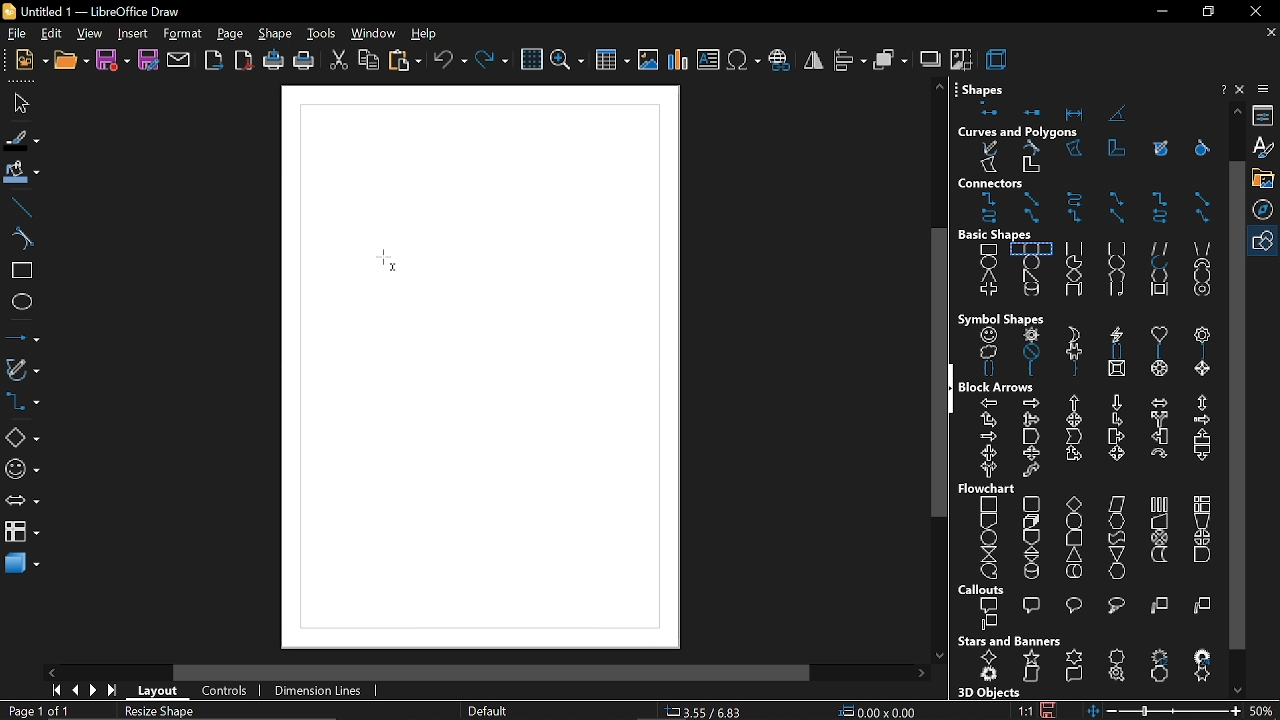 The image size is (1280, 720). Describe the element at coordinates (22, 240) in the screenshot. I see `curve` at that location.